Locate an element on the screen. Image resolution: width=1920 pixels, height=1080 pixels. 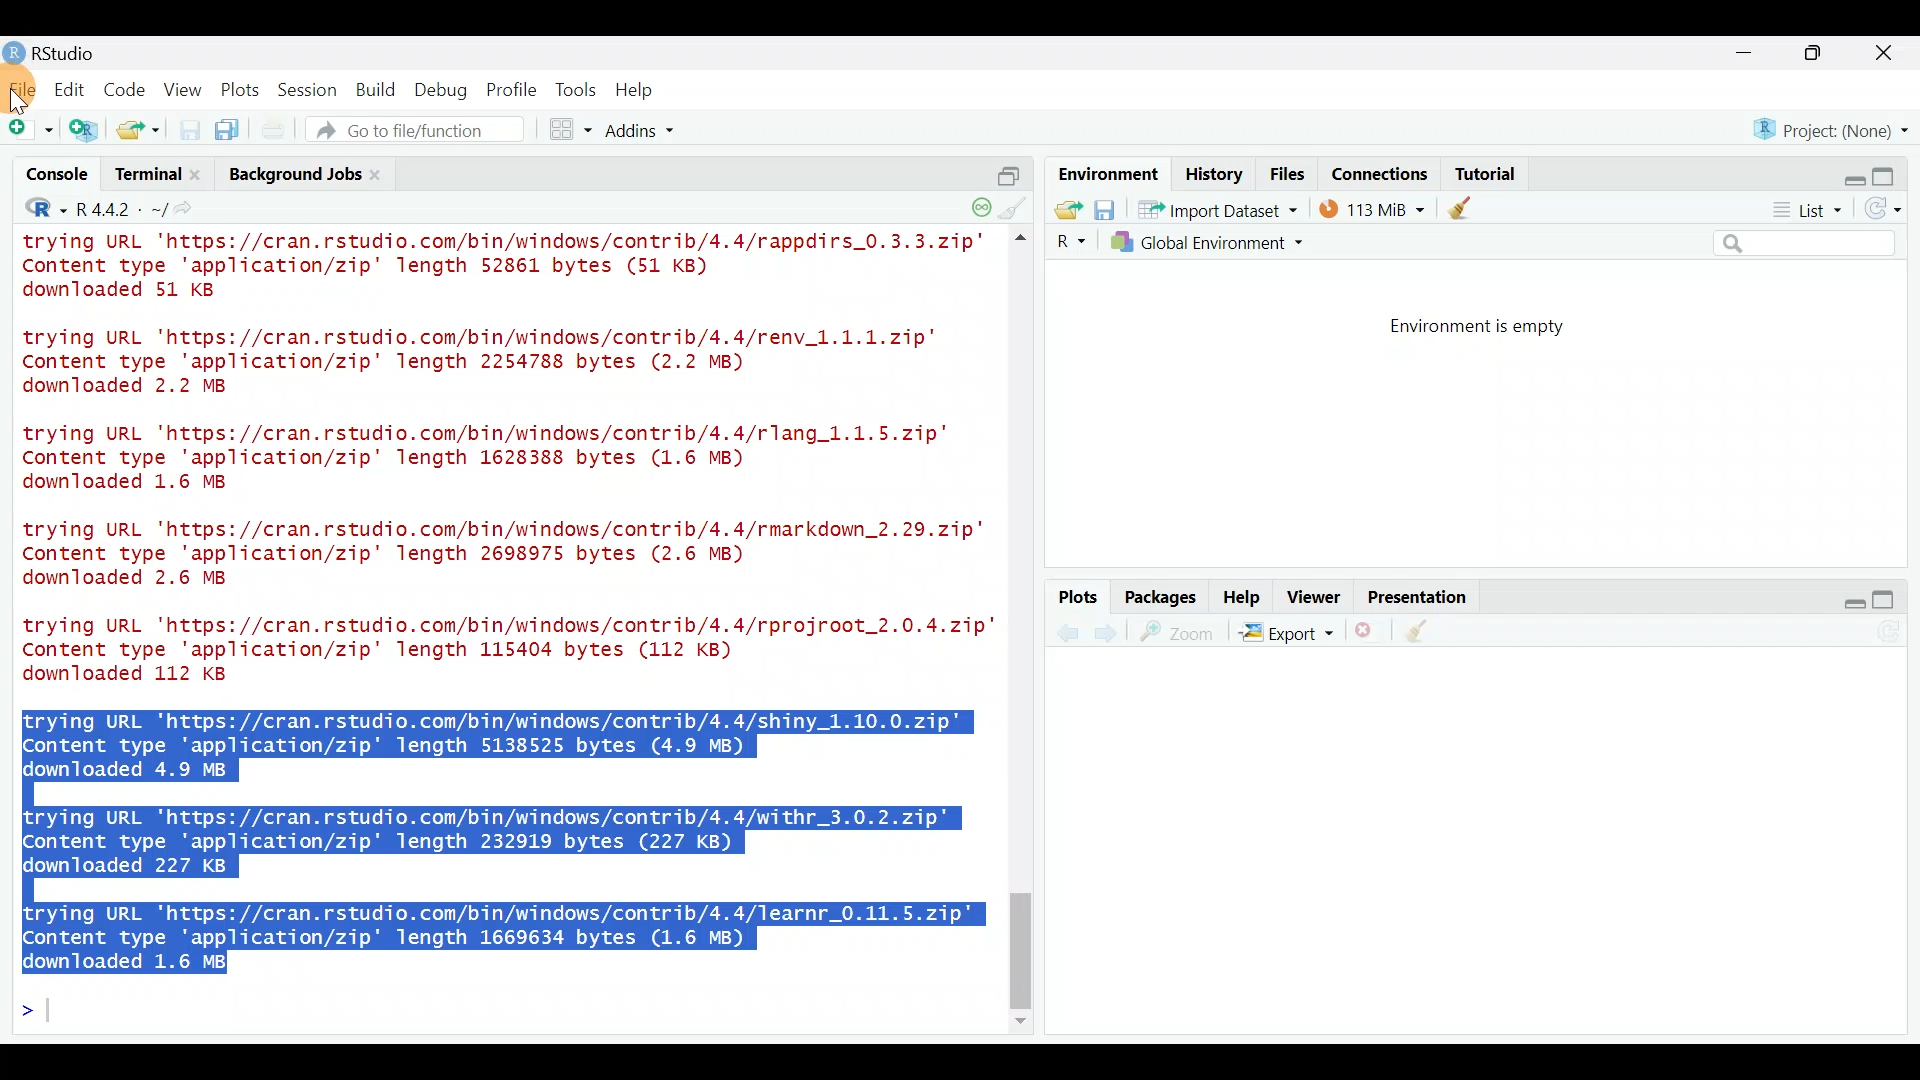
trying URL 'https://cran.rstudio.com/bin/windows/contrib/4.4/rprojroot_2.0.4.zip"
Content type 'application/zip' length 115404 bytes (112 KB)
downloaded 112 KB is located at coordinates (499, 649).